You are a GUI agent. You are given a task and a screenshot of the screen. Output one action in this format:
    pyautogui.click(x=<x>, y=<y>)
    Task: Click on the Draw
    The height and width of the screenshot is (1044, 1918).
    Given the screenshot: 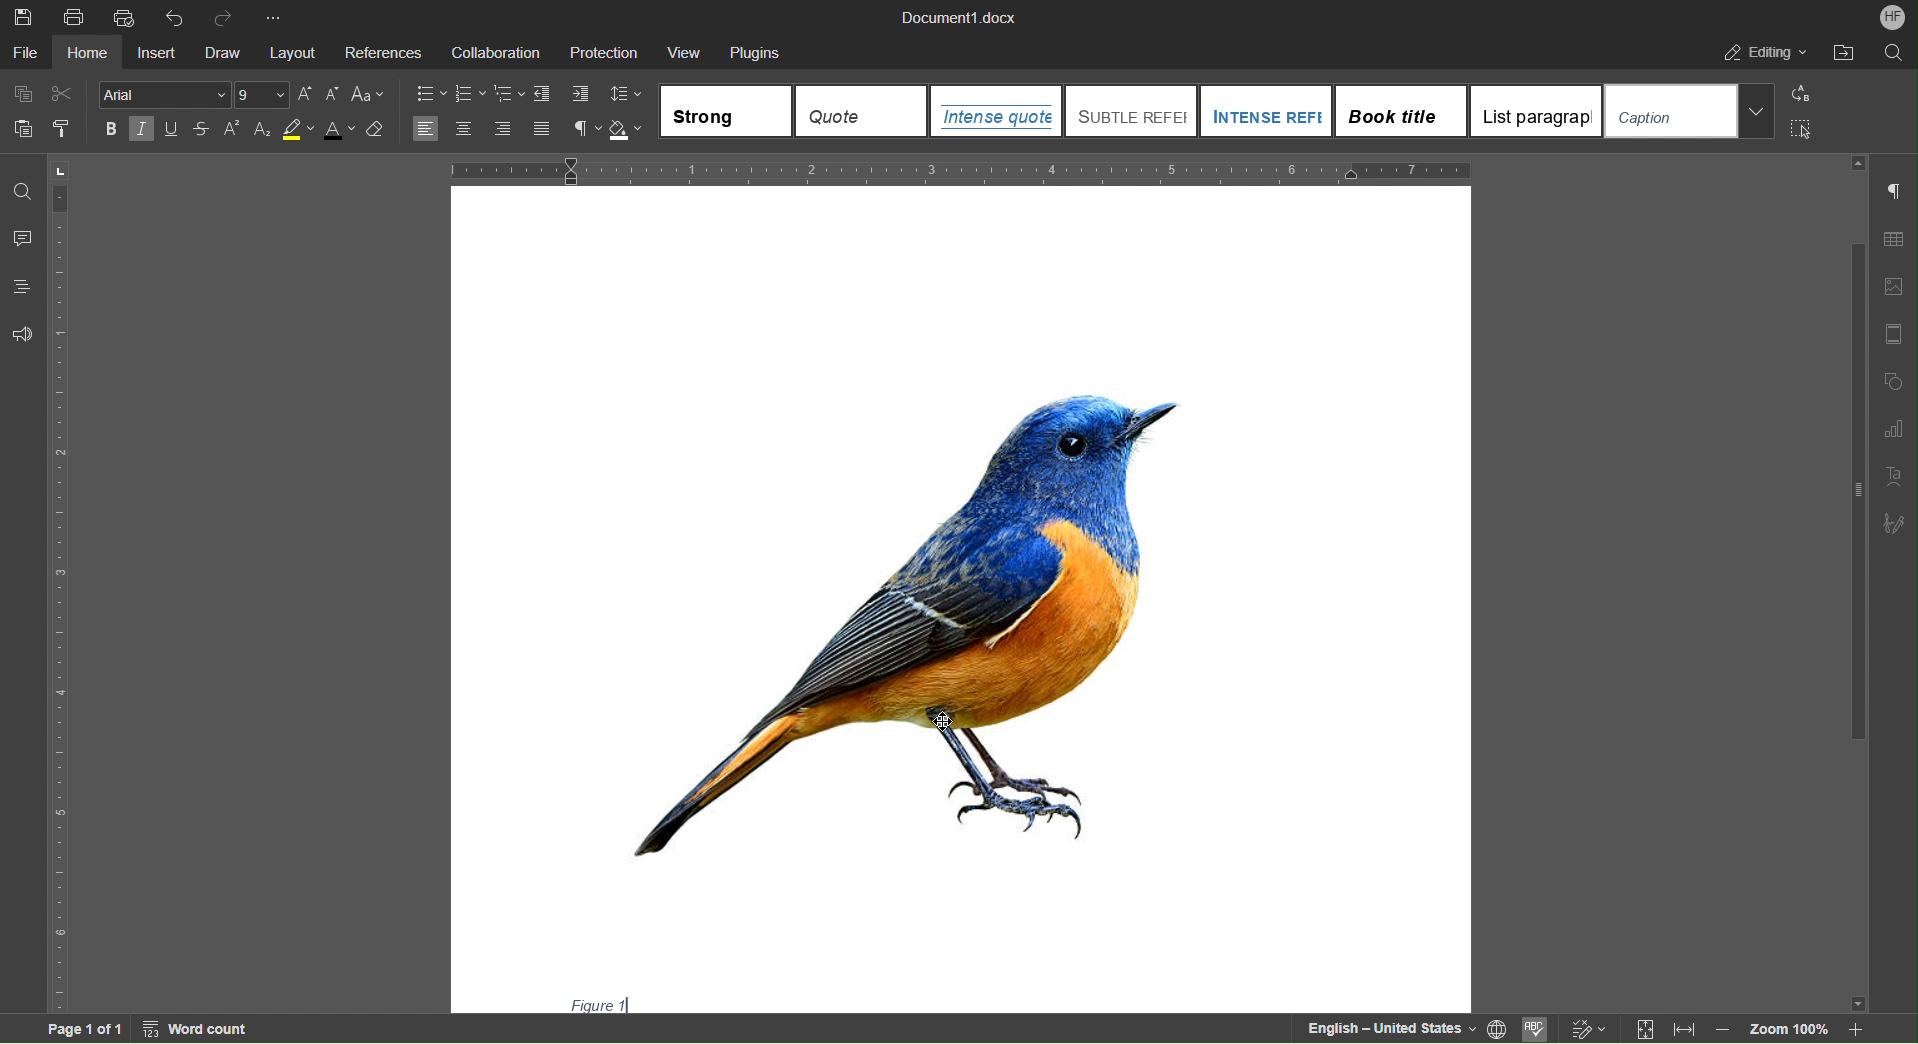 What is the action you would take?
    pyautogui.click(x=218, y=55)
    